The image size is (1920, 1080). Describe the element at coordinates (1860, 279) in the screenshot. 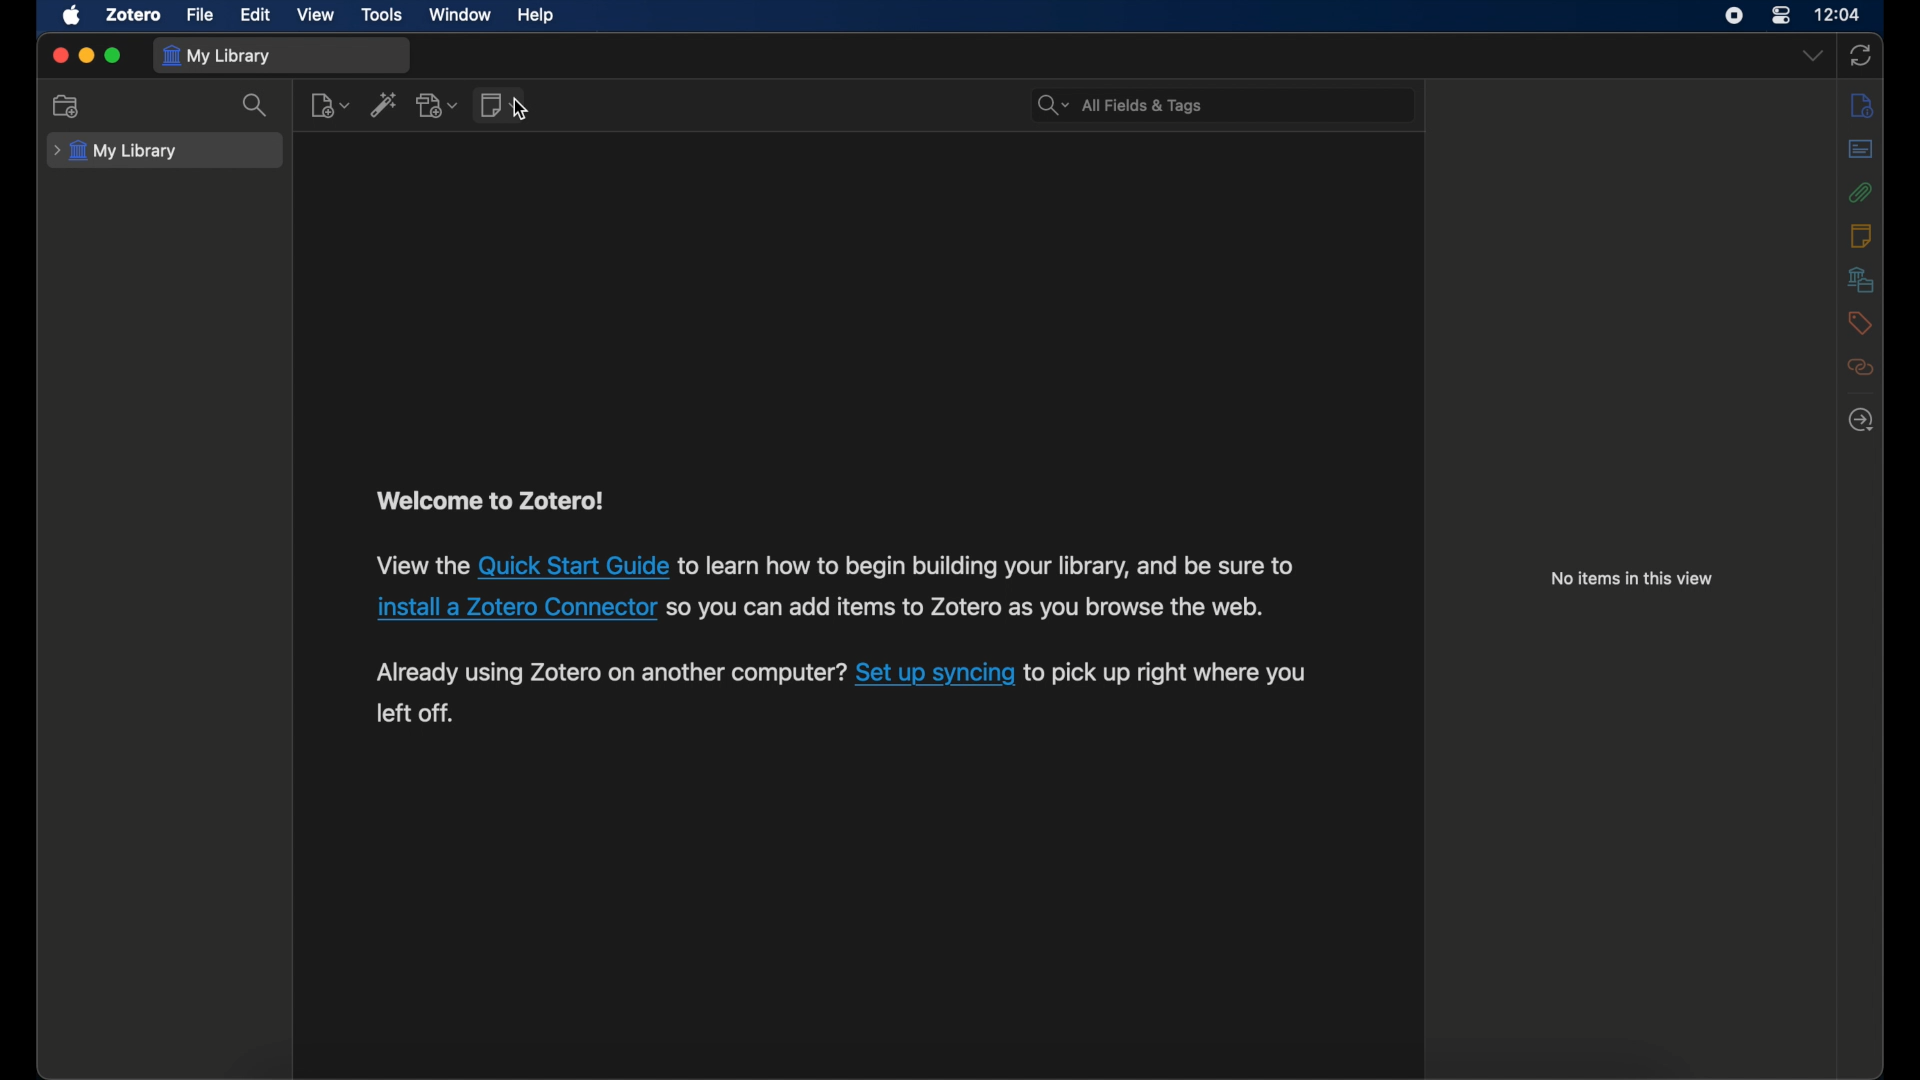

I see `libraries` at that location.